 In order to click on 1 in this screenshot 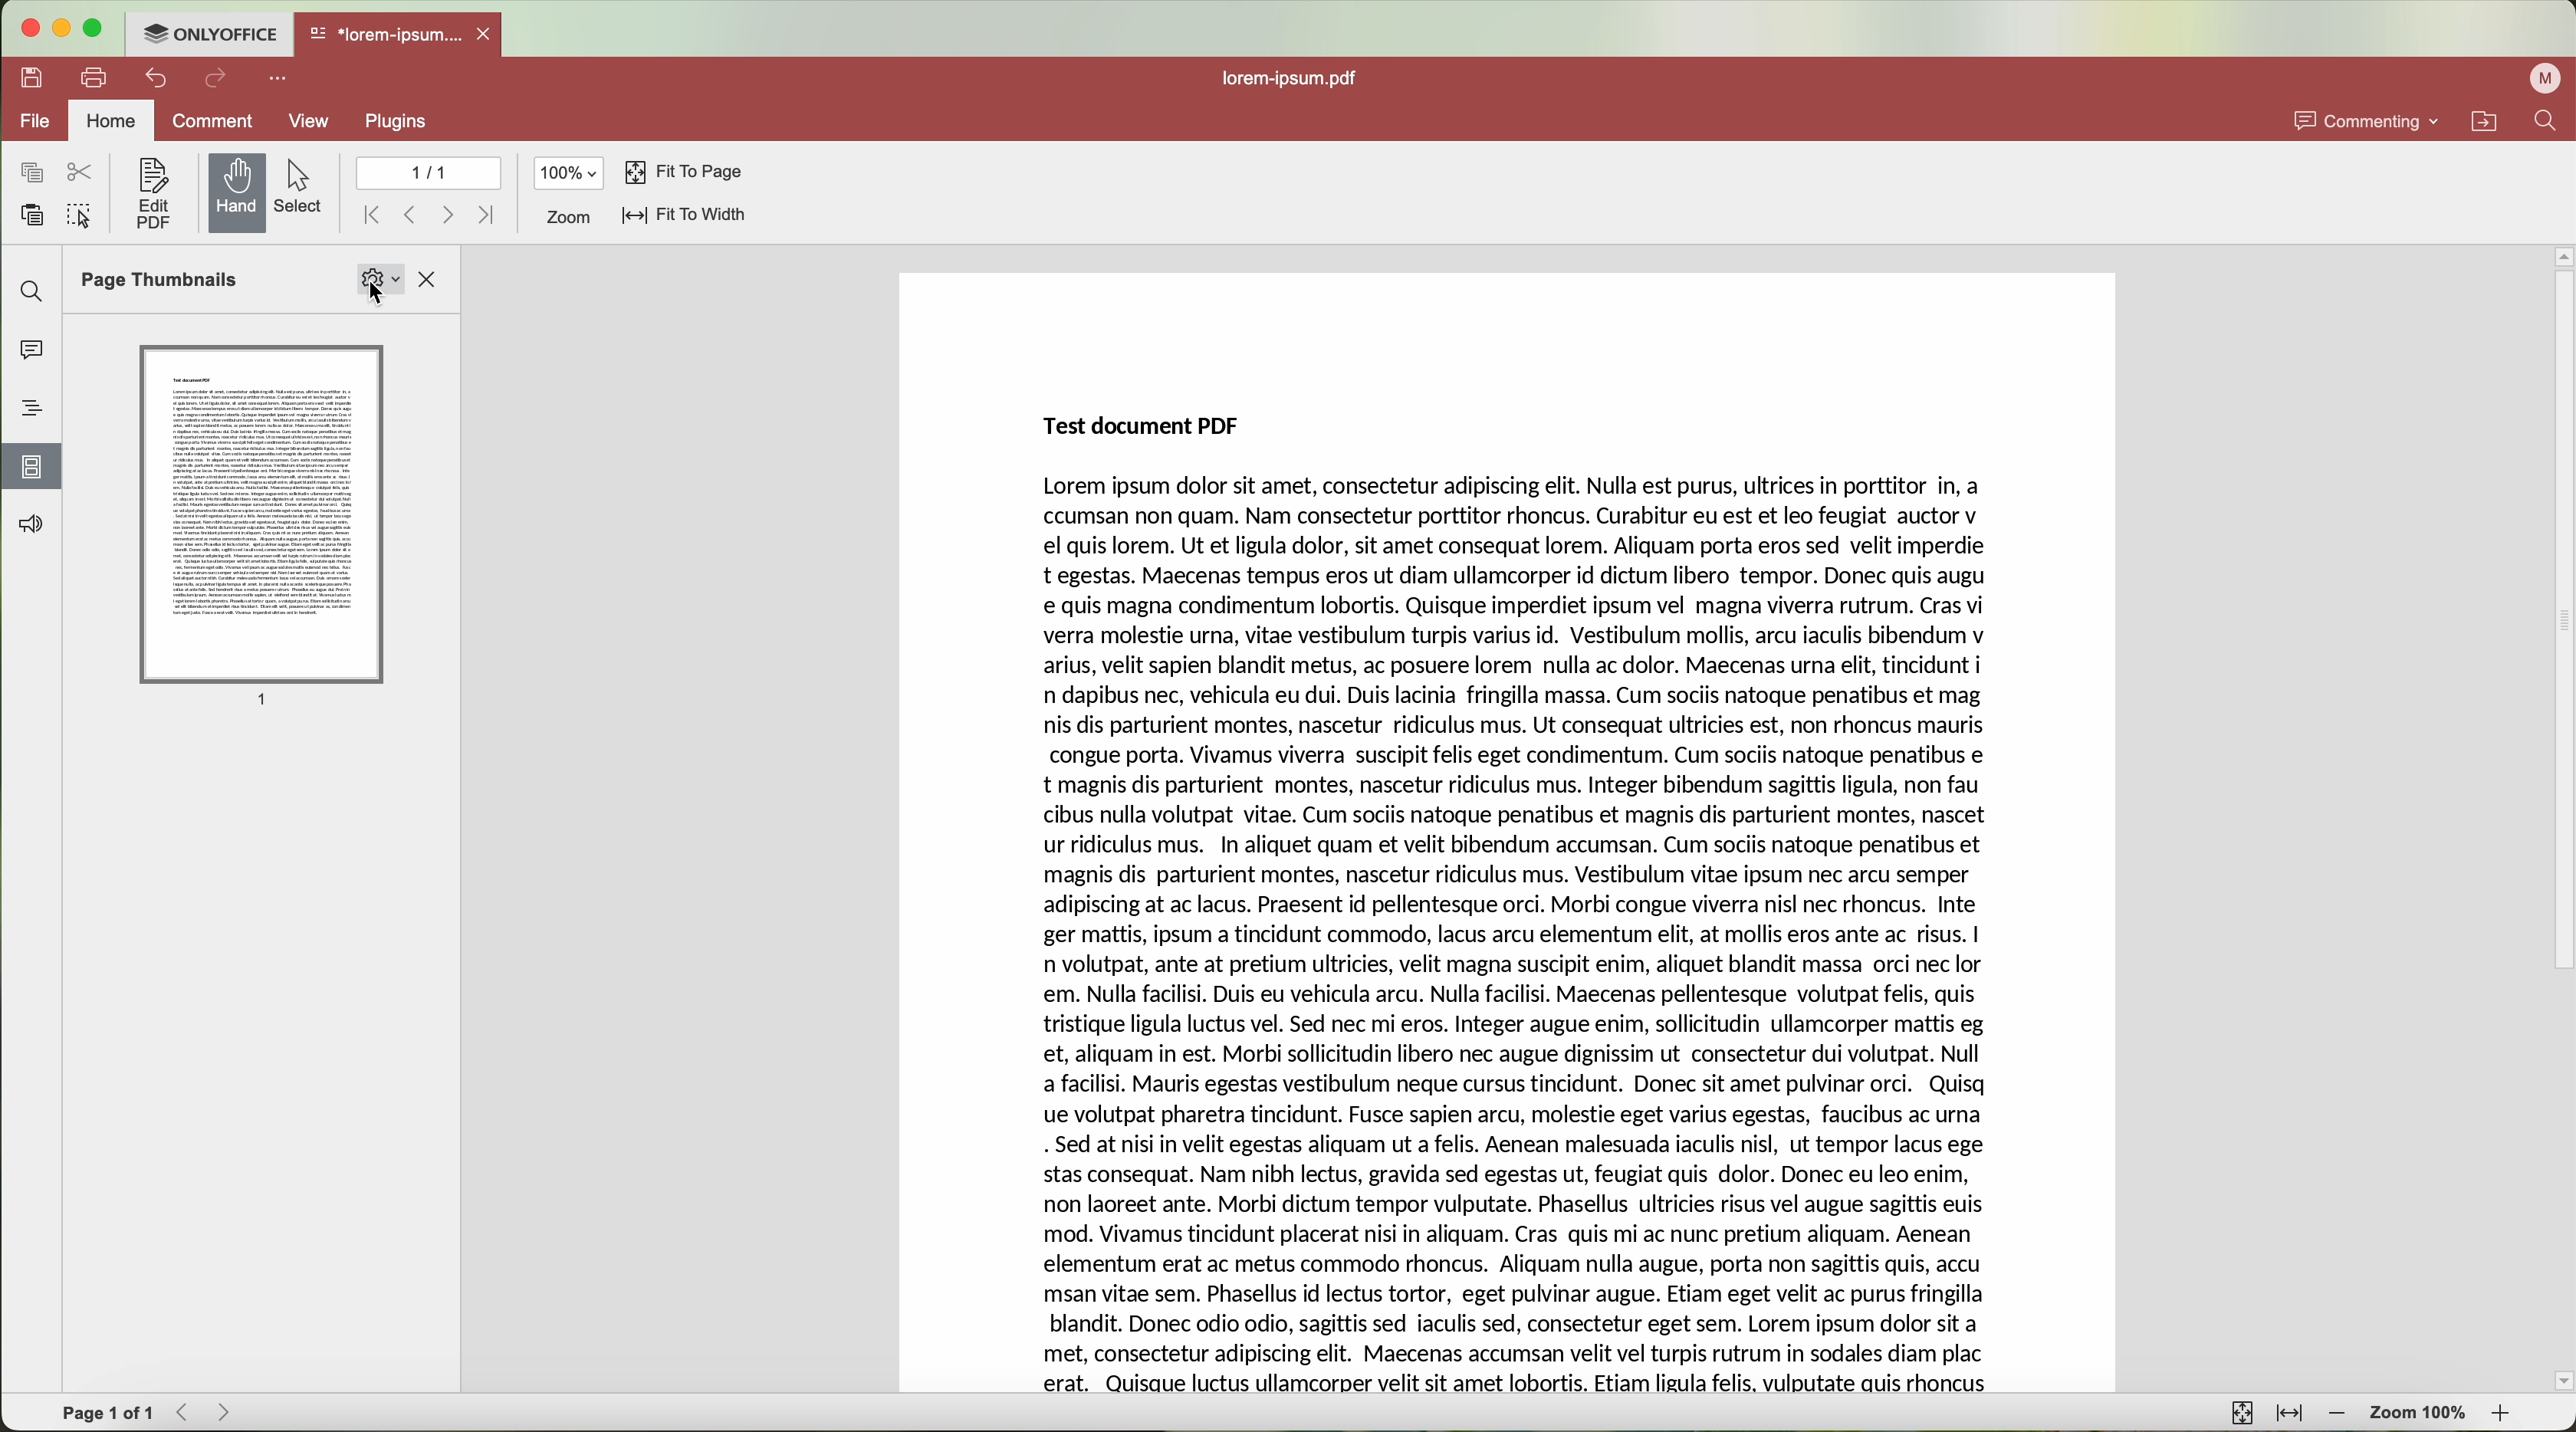, I will do `click(266, 700)`.